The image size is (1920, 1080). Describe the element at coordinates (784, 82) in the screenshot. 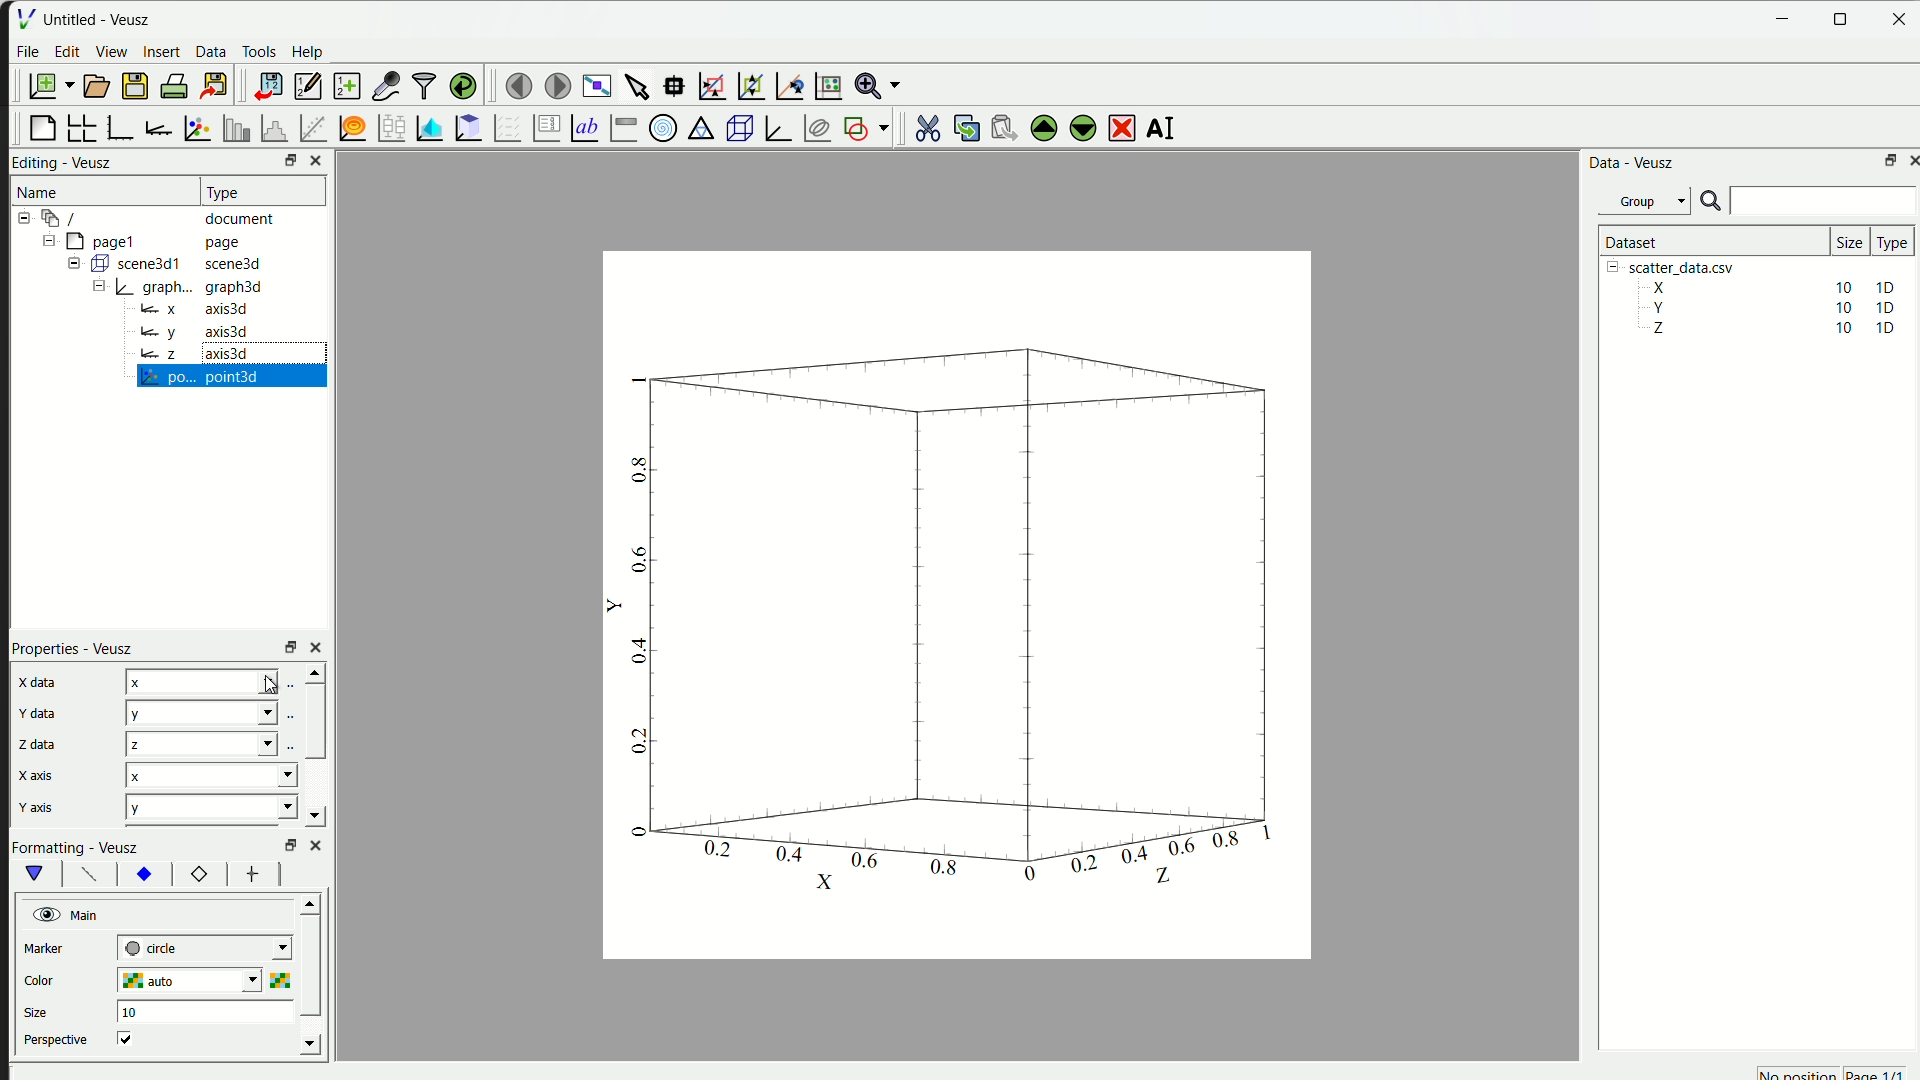

I see `recenter graph axes` at that location.